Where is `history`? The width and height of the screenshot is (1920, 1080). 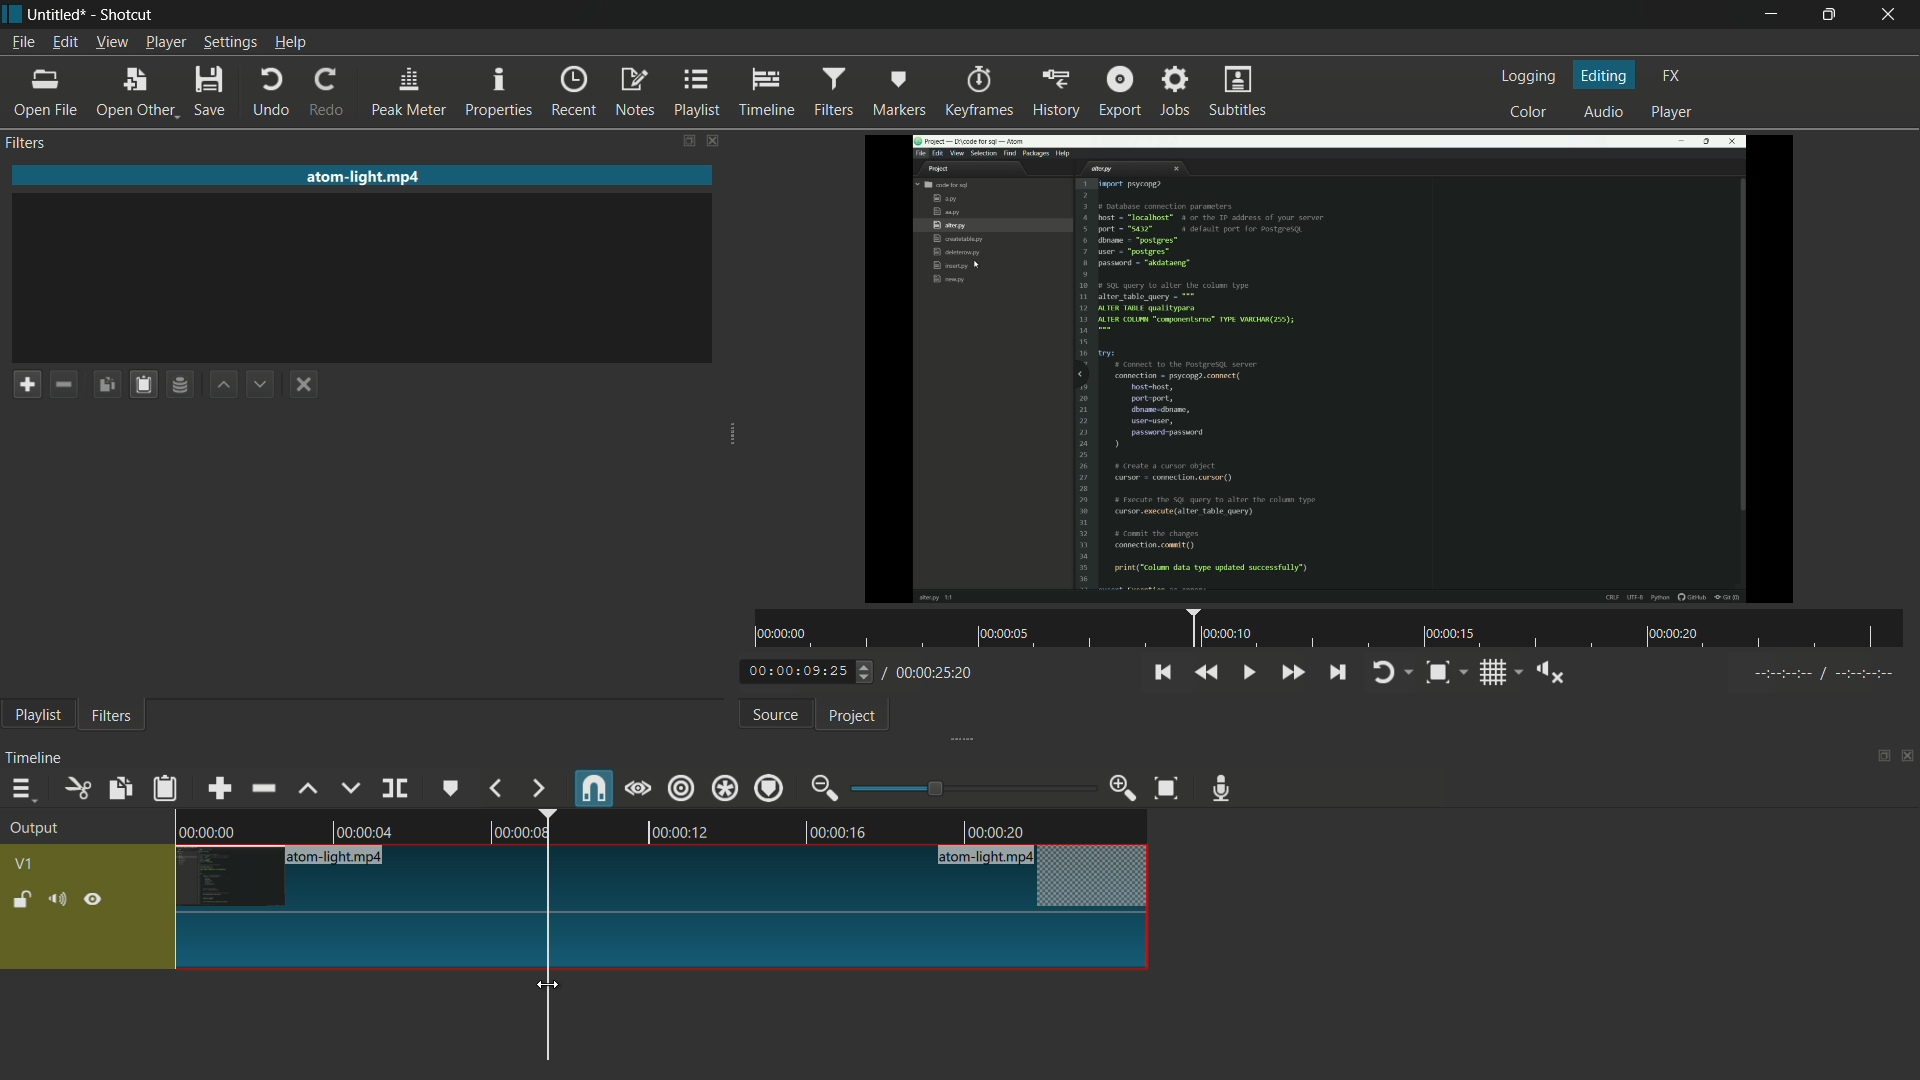
history is located at coordinates (1053, 93).